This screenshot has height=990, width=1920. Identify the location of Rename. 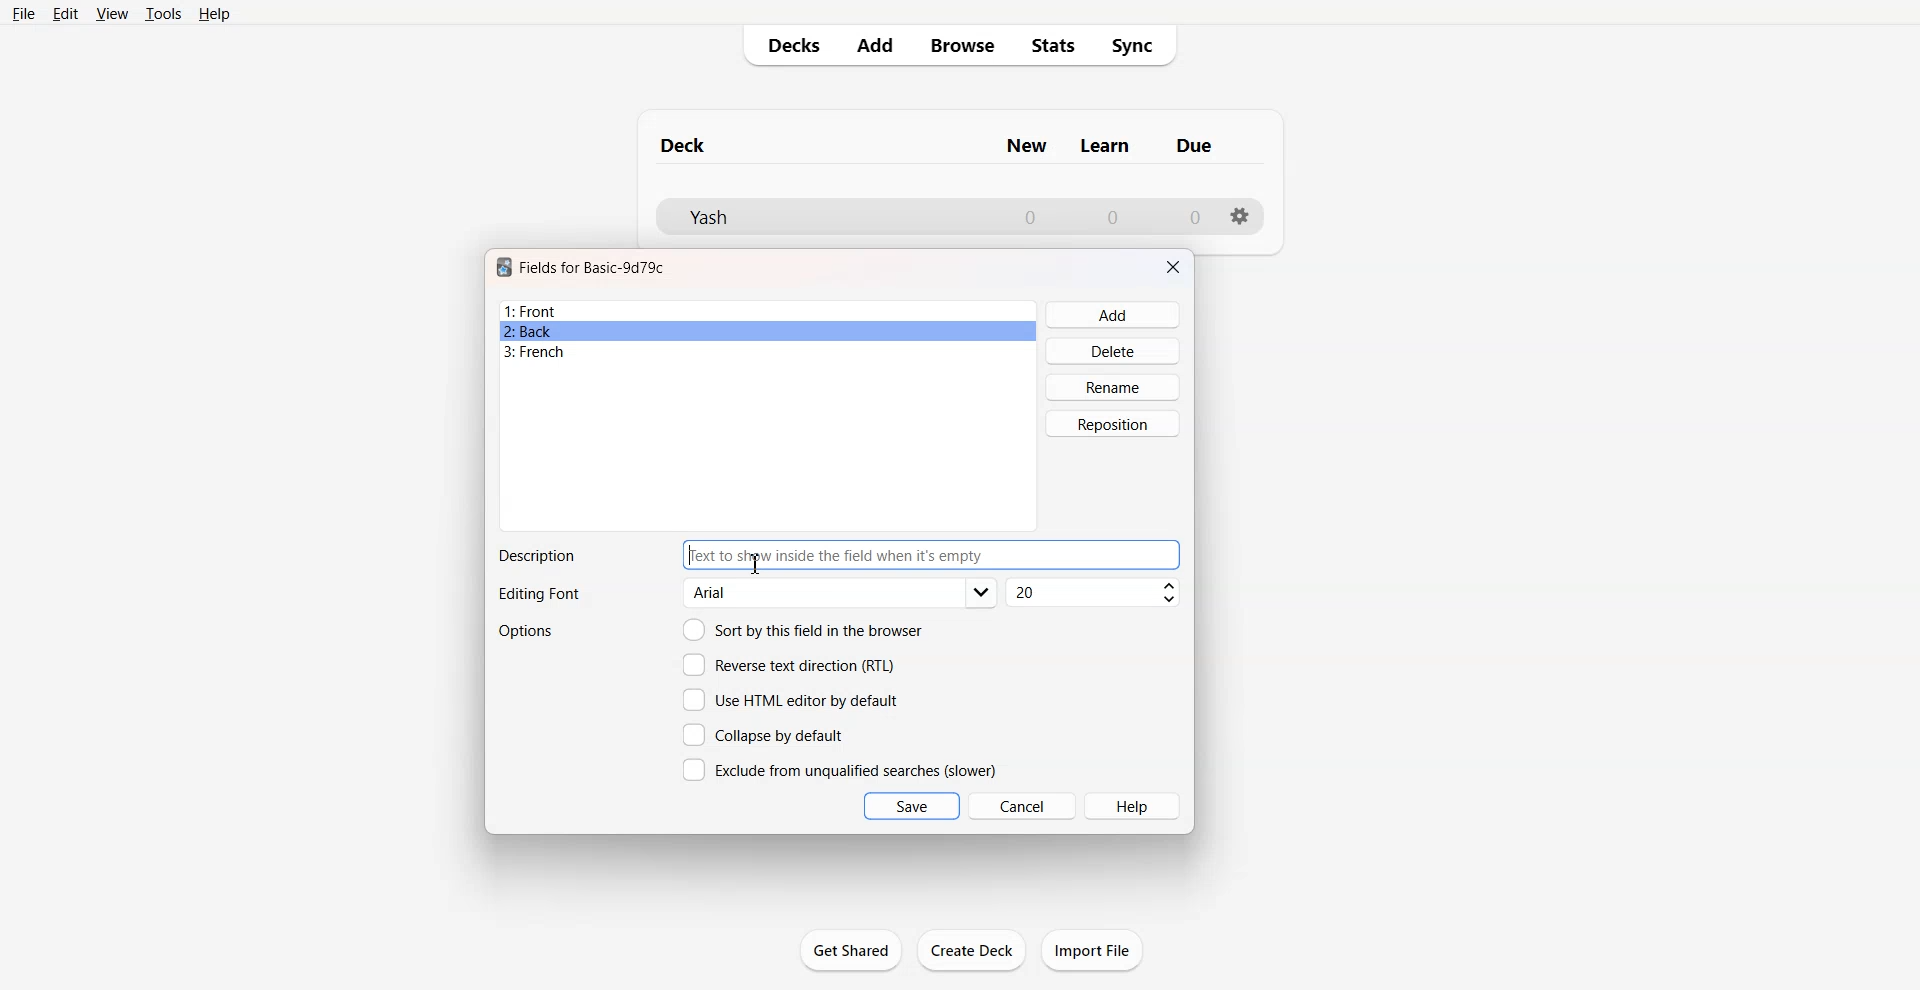
(1114, 387).